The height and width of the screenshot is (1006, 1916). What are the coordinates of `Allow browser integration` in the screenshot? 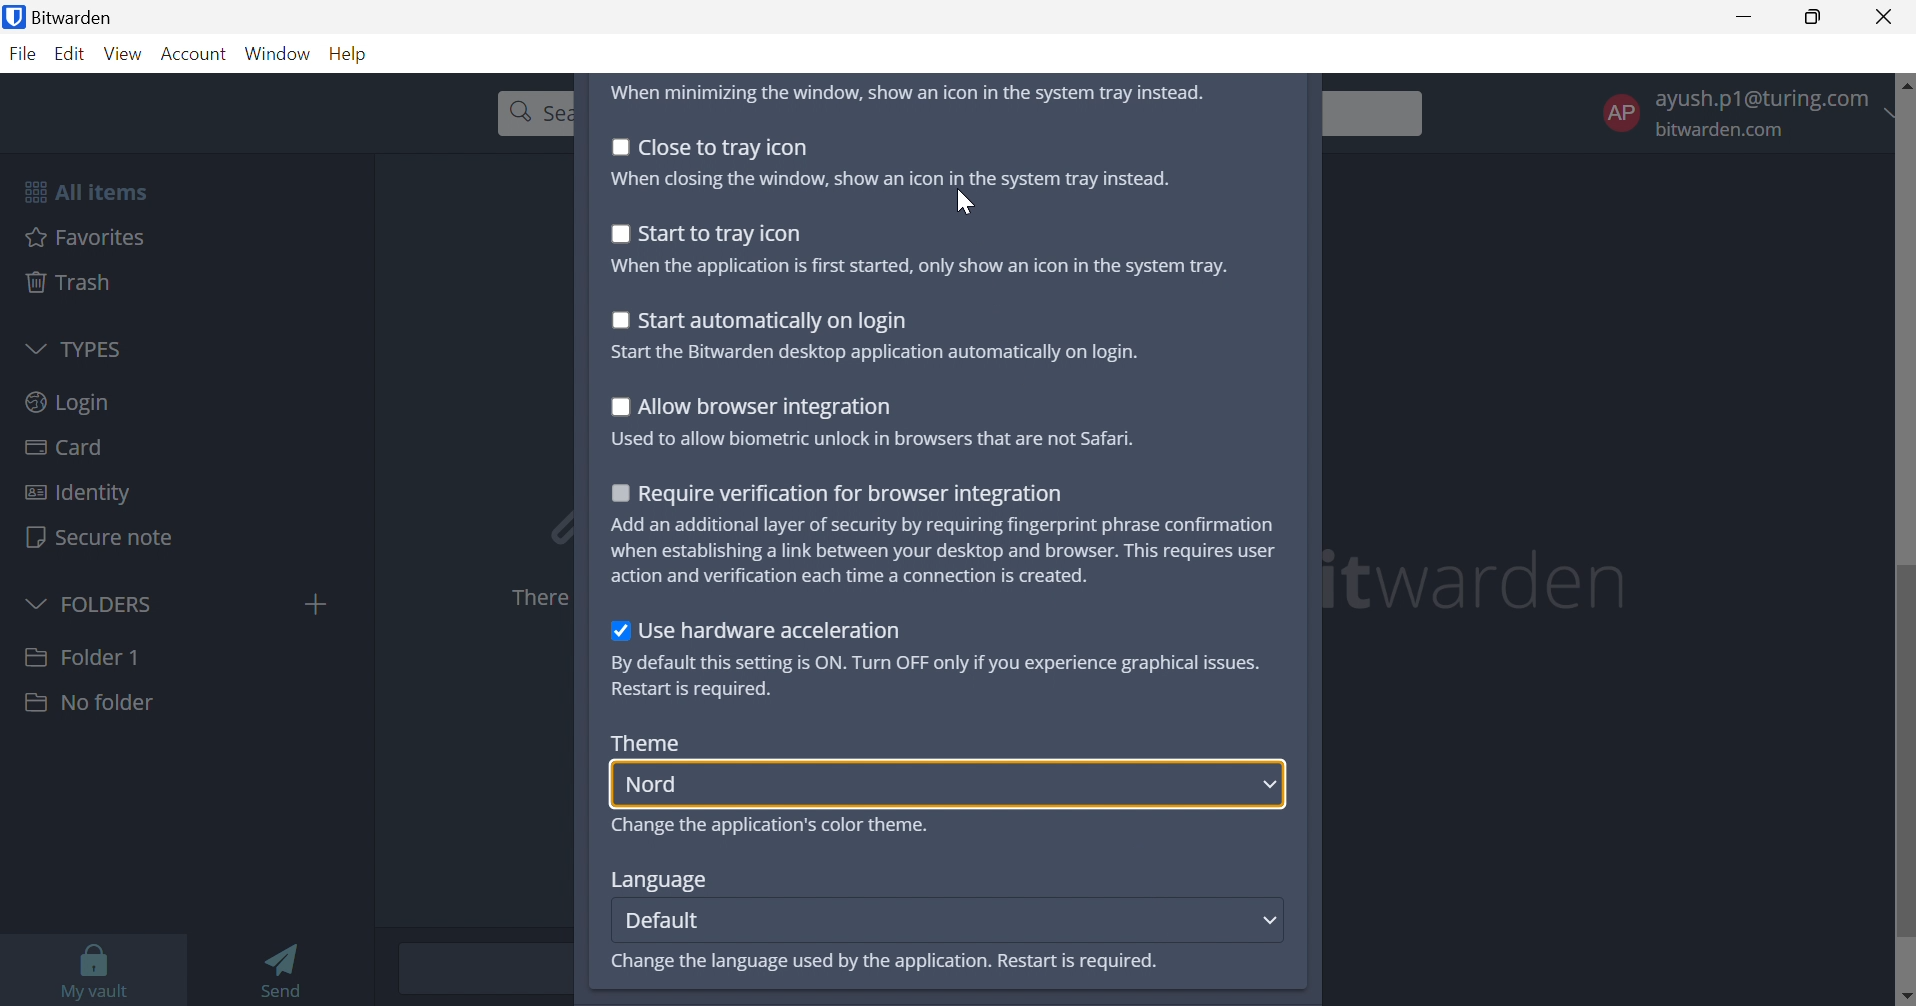 It's located at (767, 409).